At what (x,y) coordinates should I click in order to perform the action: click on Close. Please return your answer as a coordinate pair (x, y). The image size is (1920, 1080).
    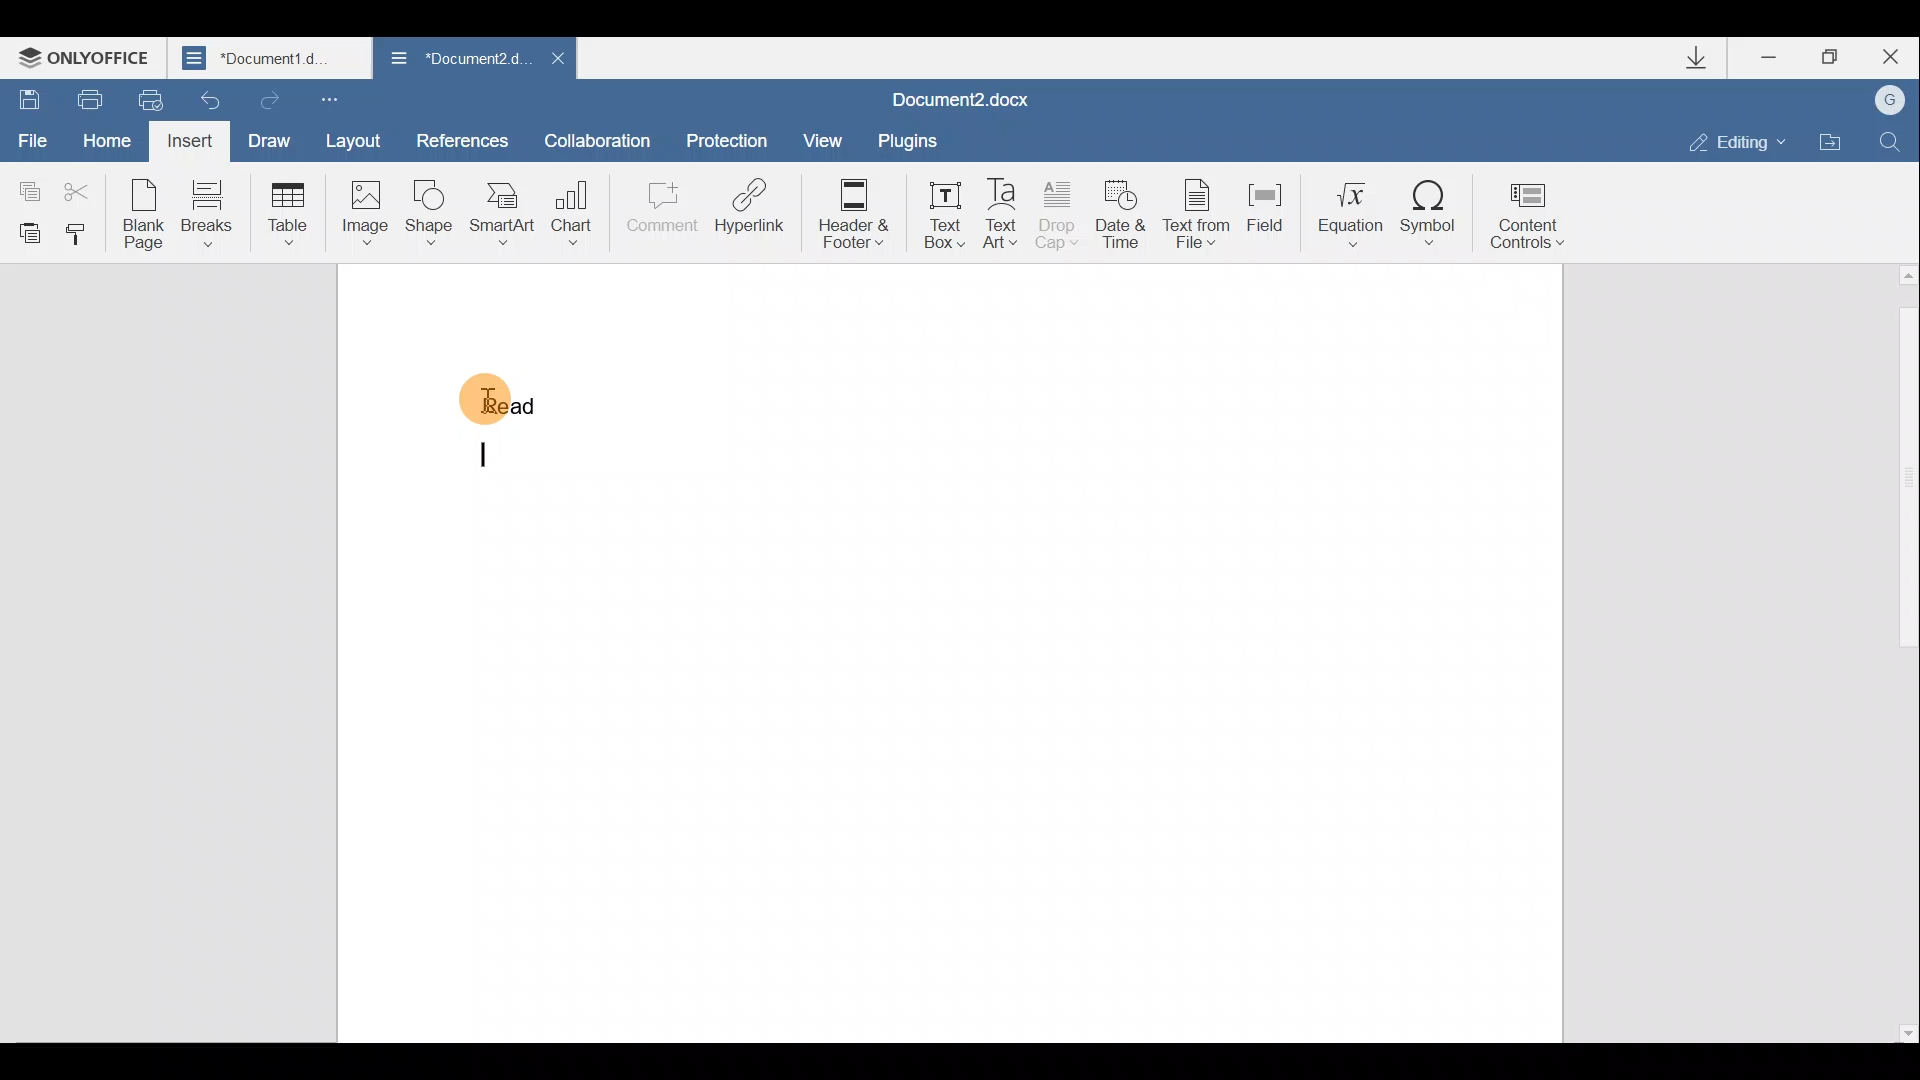
    Looking at the image, I should click on (558, 58).